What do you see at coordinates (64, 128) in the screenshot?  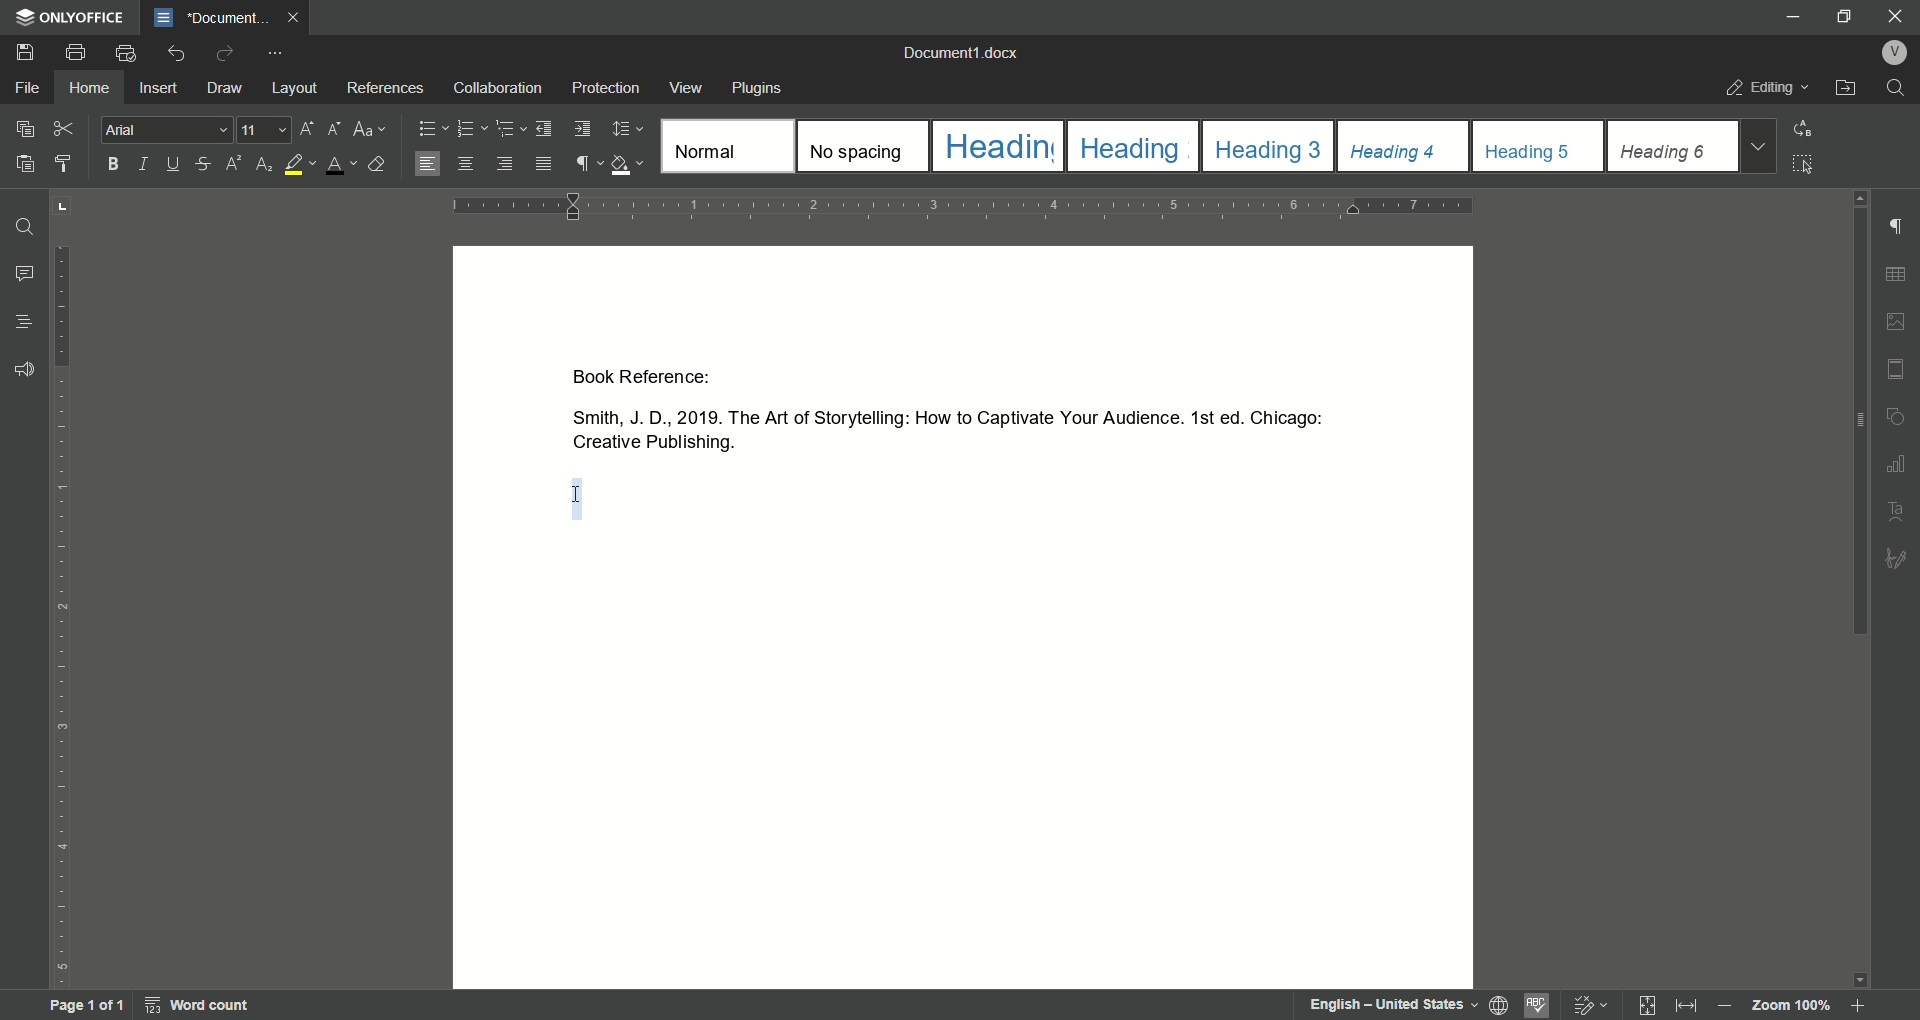 I see `cut` at bounding box center [64, 128].